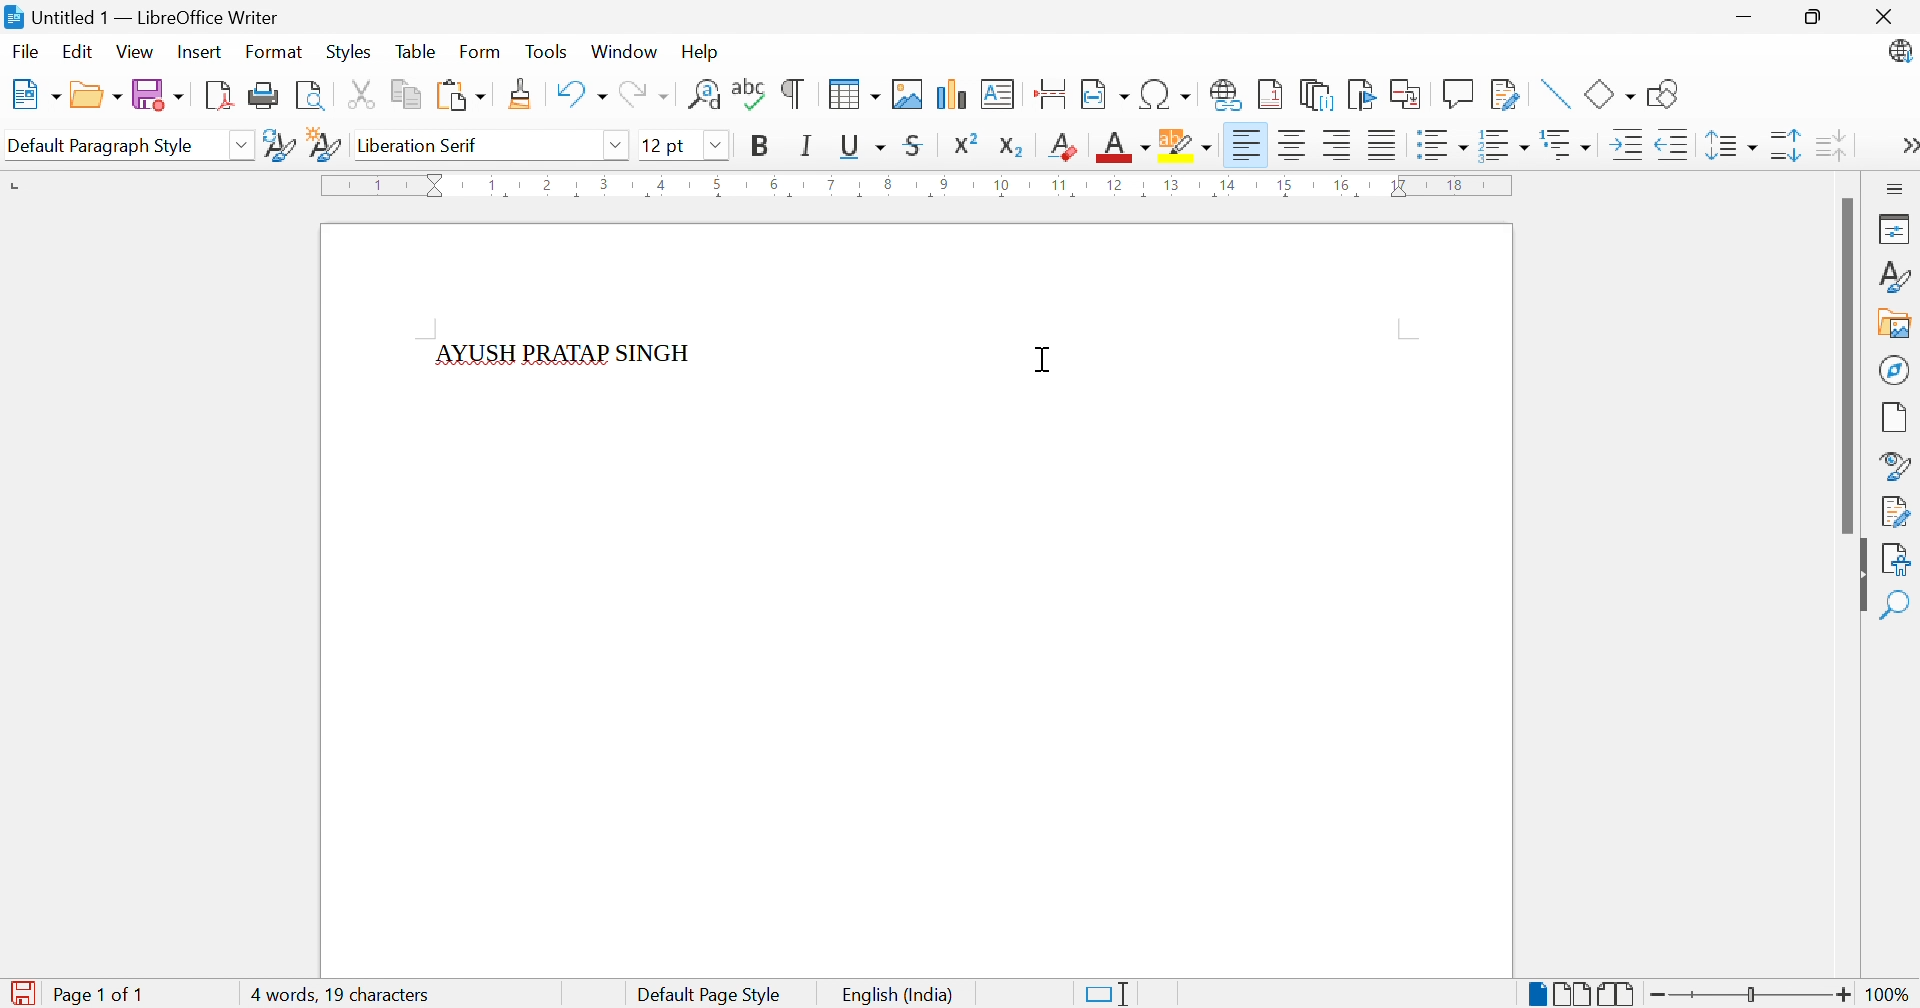 The image size is (1920, 1008). I want to click on Basic Shapes, so click(1609, 92).